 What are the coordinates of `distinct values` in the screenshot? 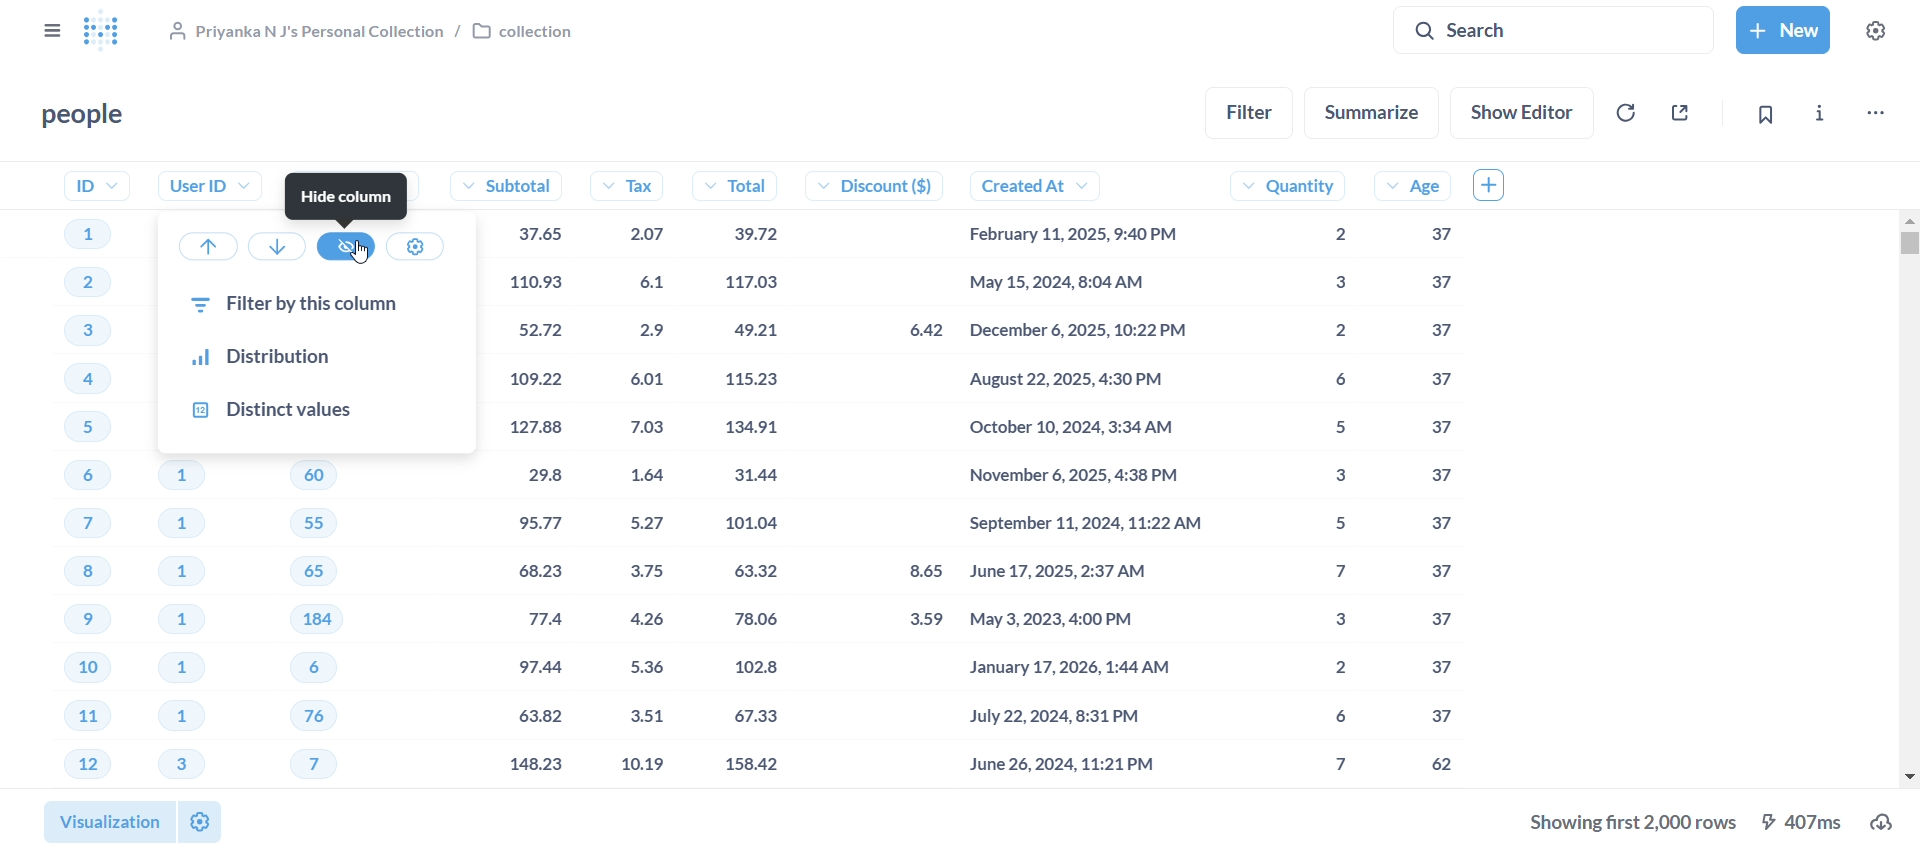 It's located at (322, 409).